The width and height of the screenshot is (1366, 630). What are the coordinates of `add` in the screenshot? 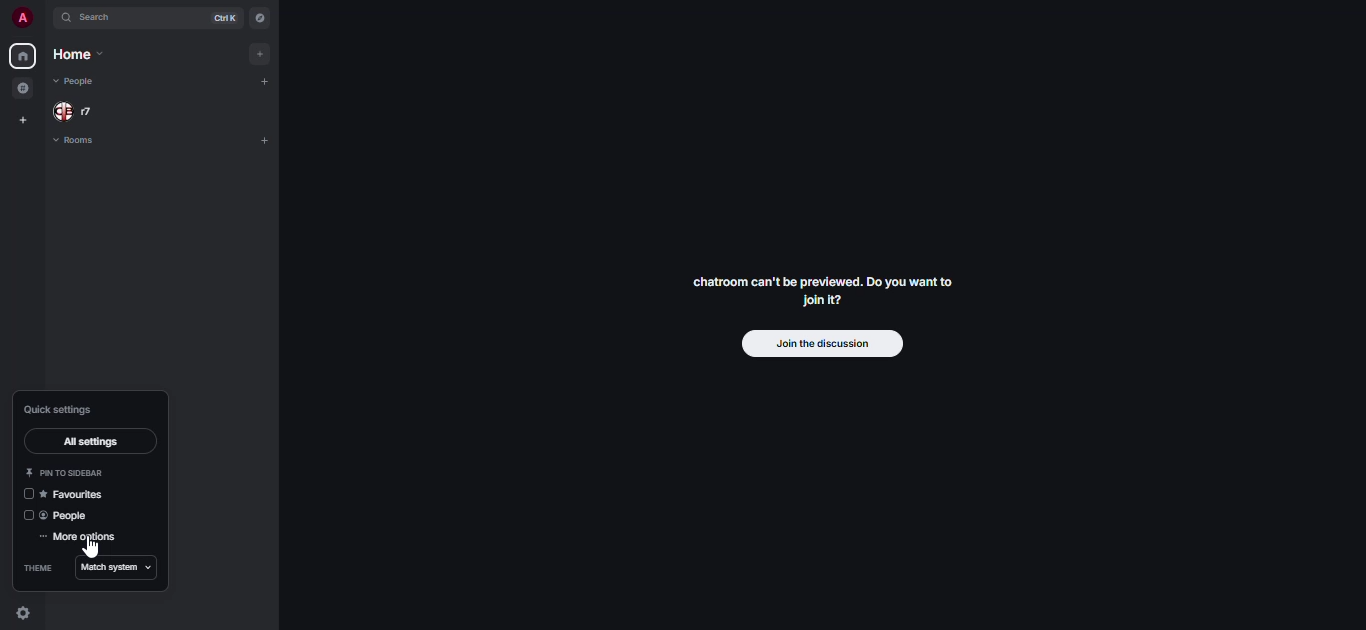 It's located at (264, 141).